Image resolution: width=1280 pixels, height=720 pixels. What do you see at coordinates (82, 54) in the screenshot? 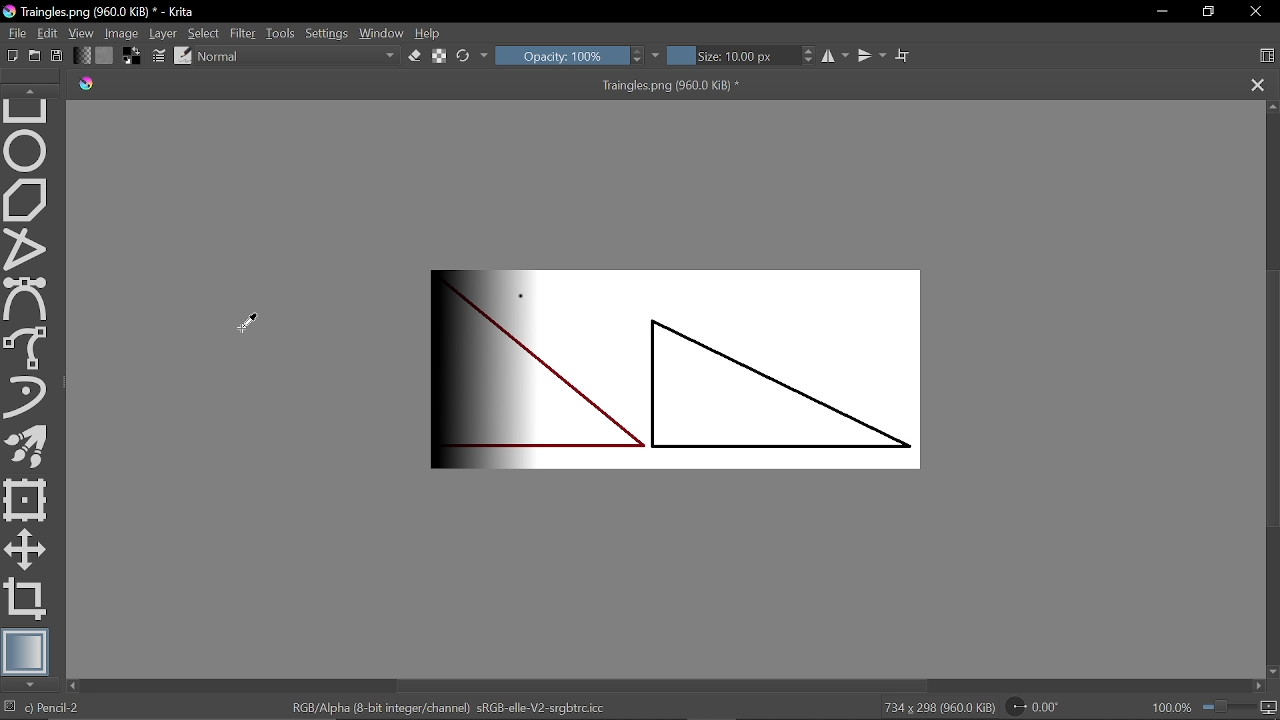
I see `Gradient fill` at bounding box center [82, 54].